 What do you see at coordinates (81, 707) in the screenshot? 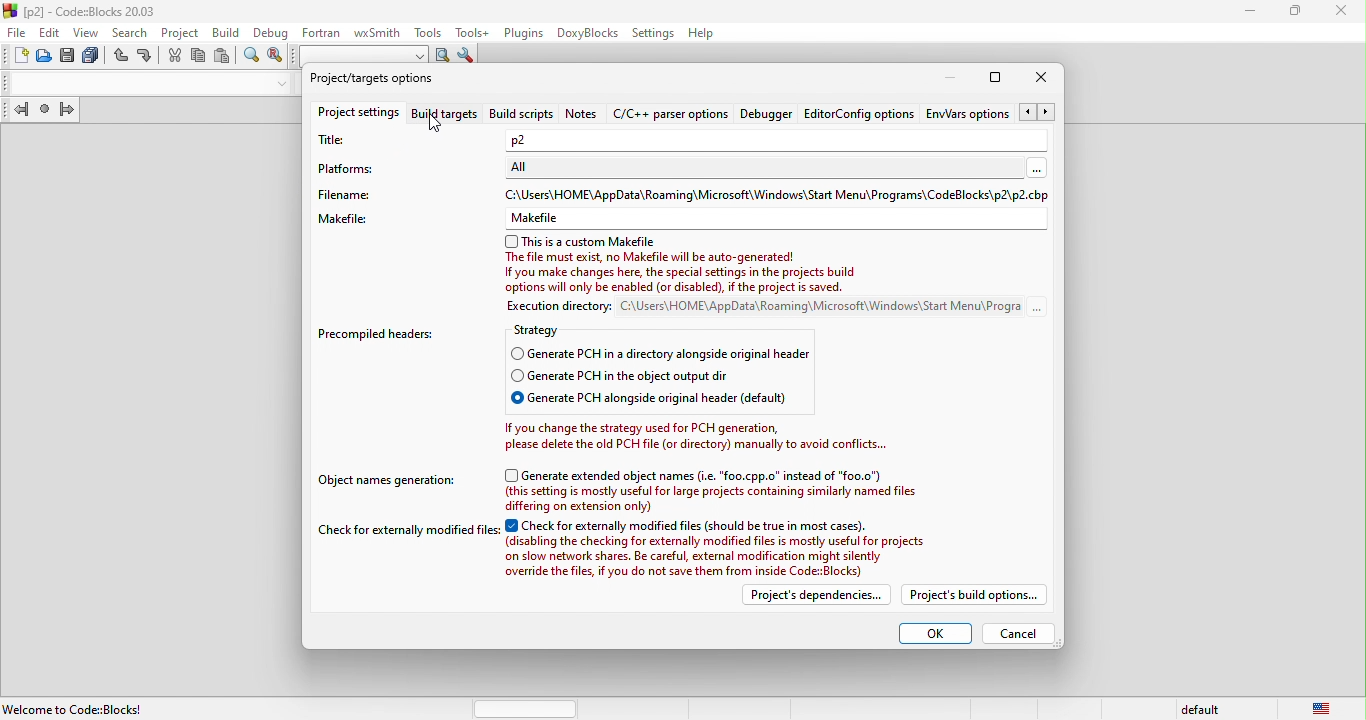
I see `welcome to code blocks` at bounding box center [81, 707].